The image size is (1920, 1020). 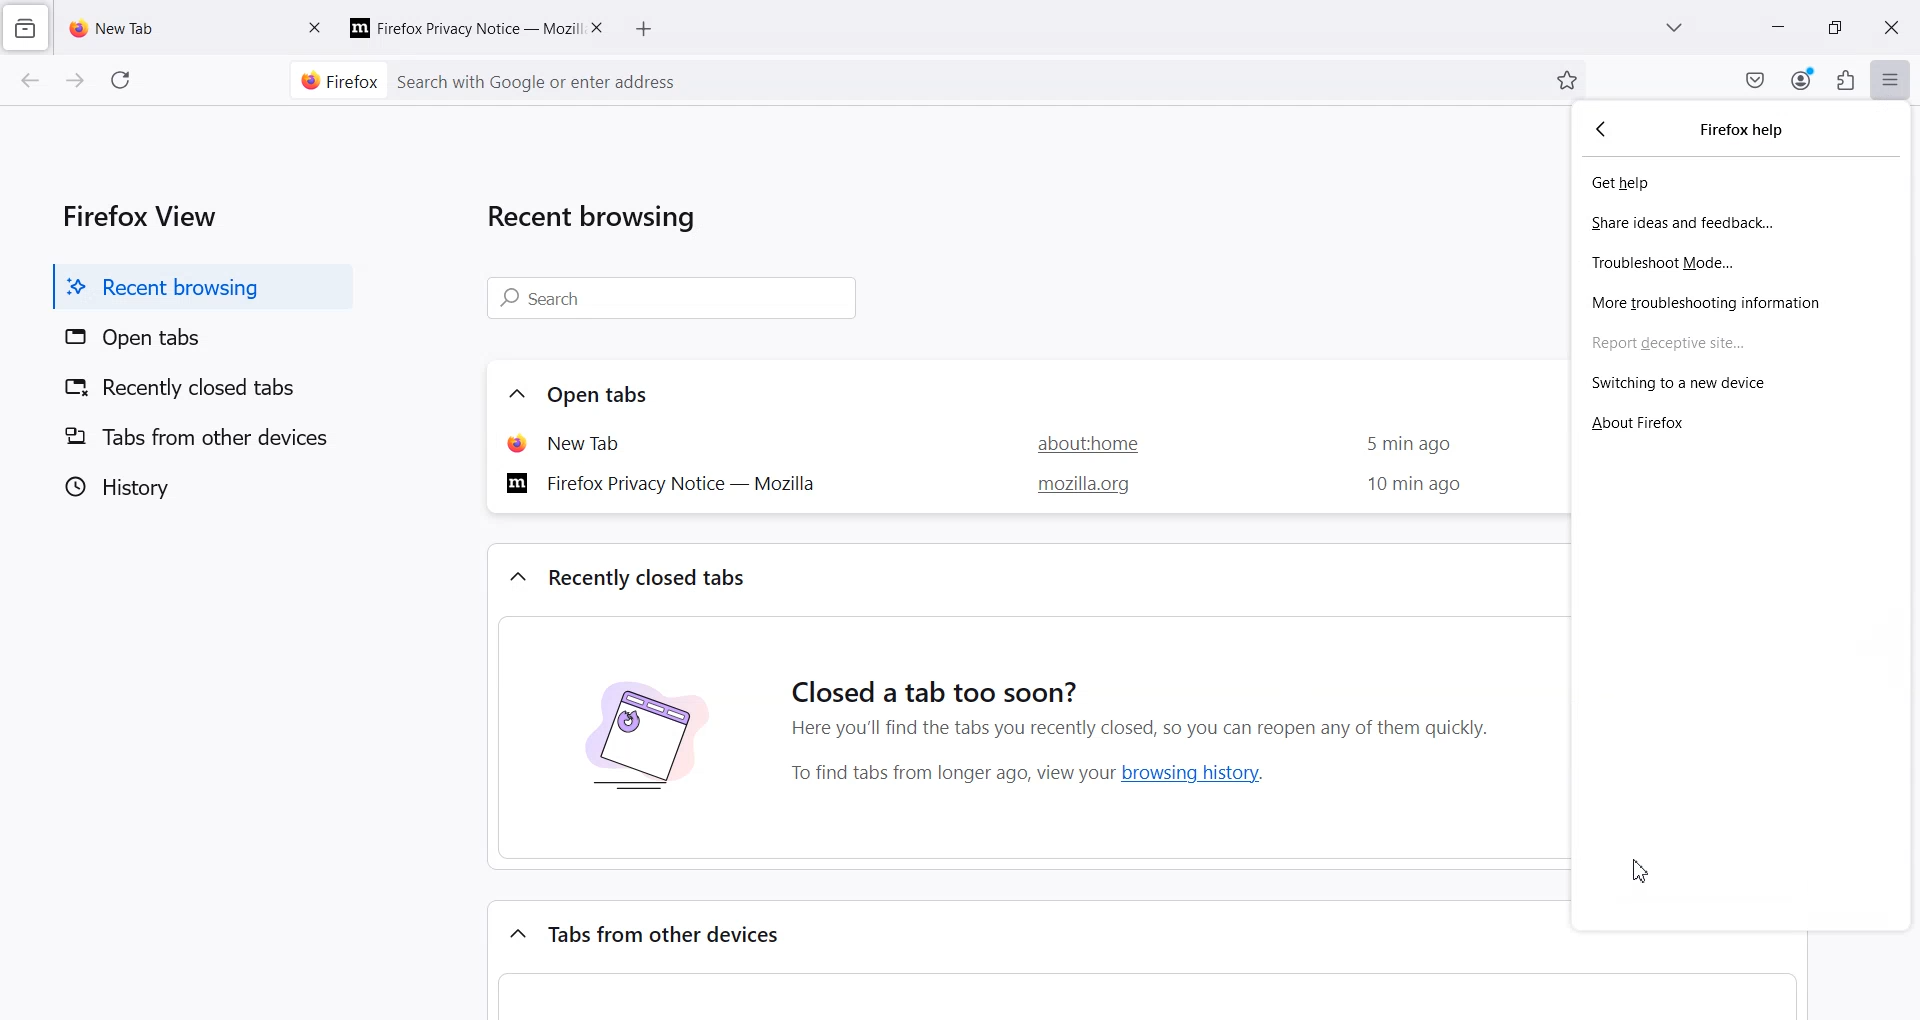 I want to click on Recently closed tabs, so click(x=195, y=390).